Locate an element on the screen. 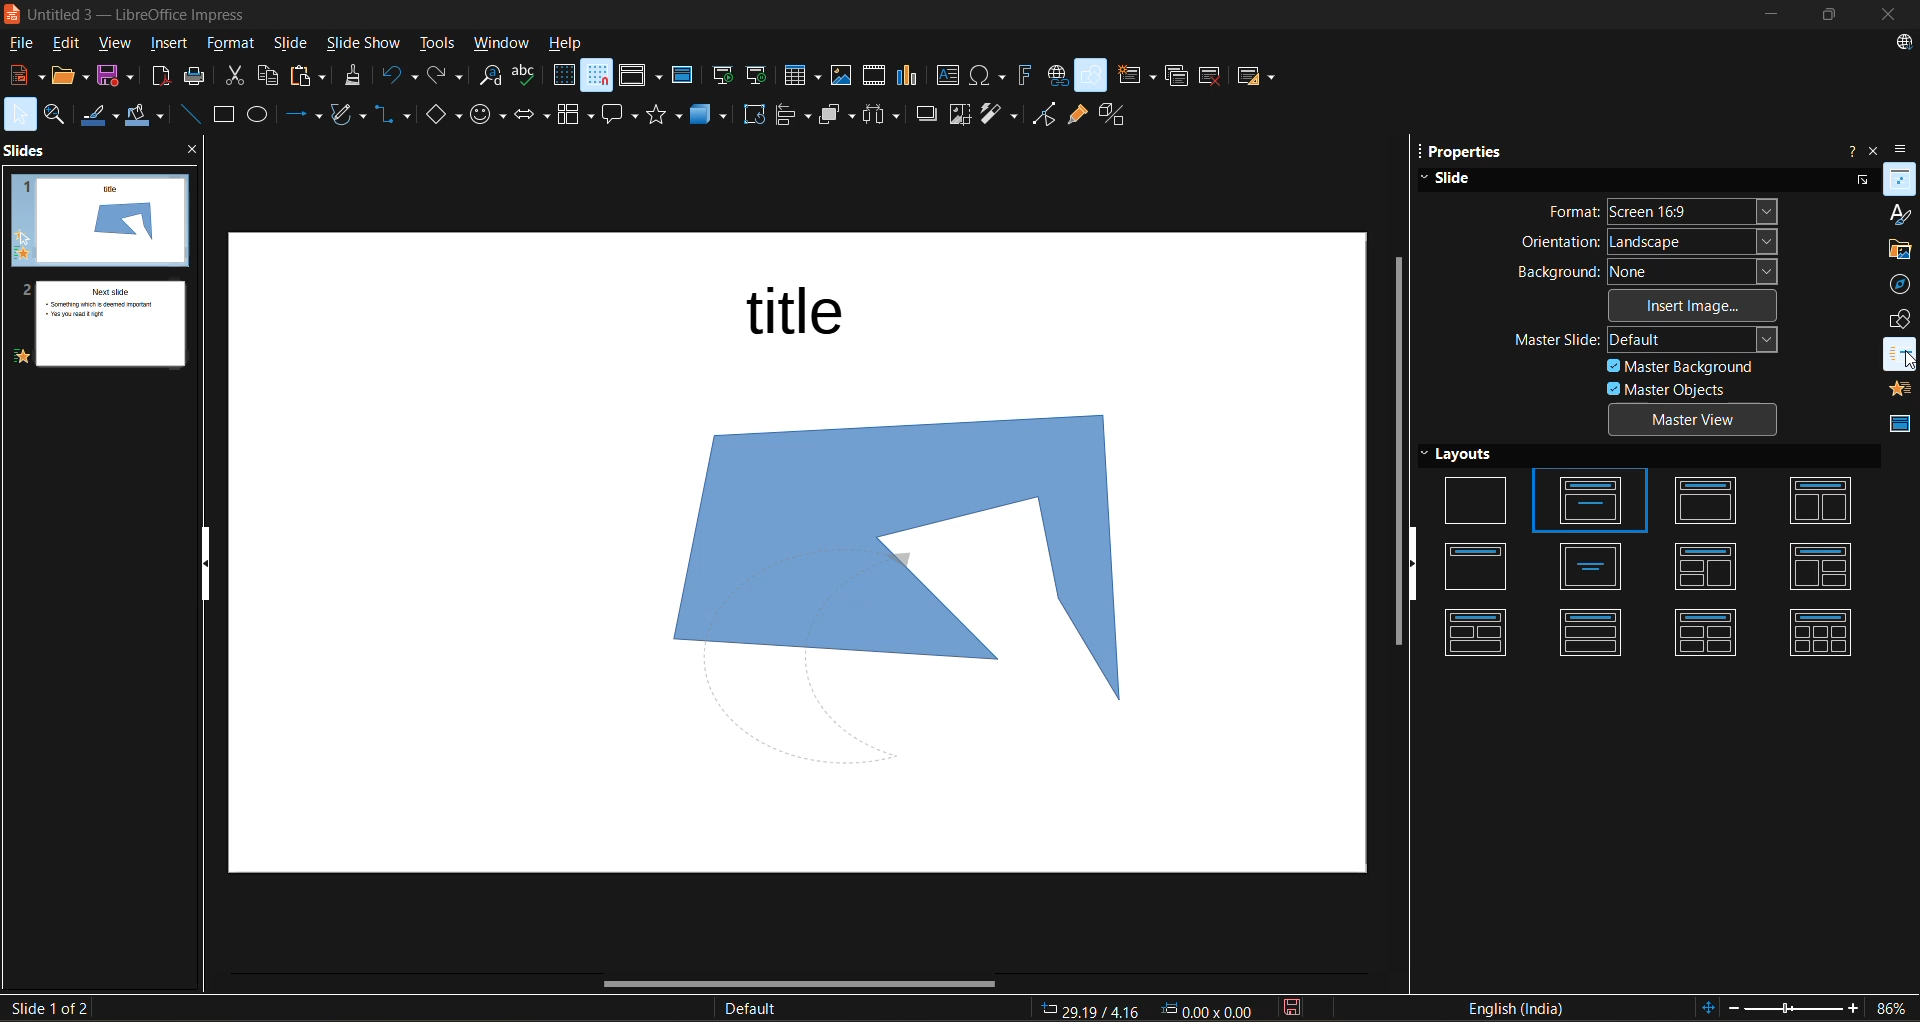  title is located at coordinates (810, 318).